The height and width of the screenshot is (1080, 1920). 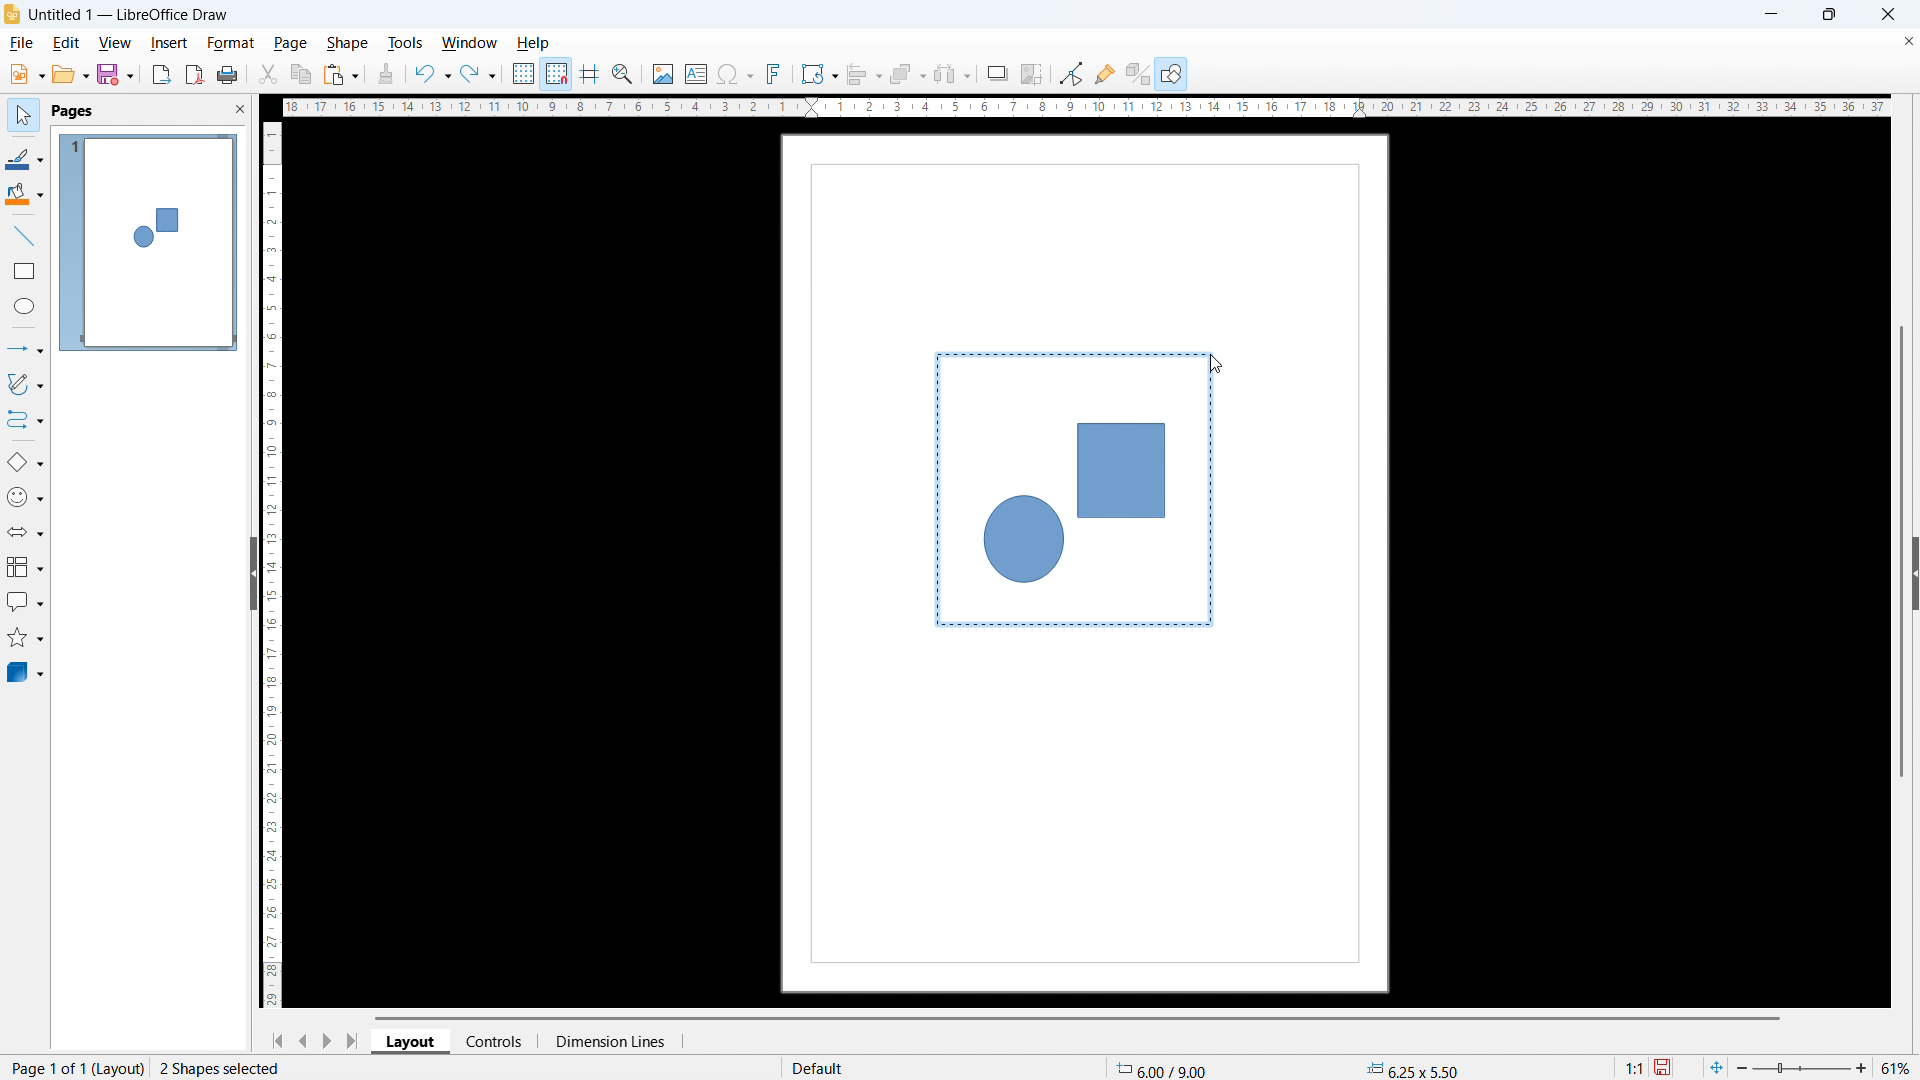 I want to click on horizontal scrollbar, so click(x=1072, y=1018).